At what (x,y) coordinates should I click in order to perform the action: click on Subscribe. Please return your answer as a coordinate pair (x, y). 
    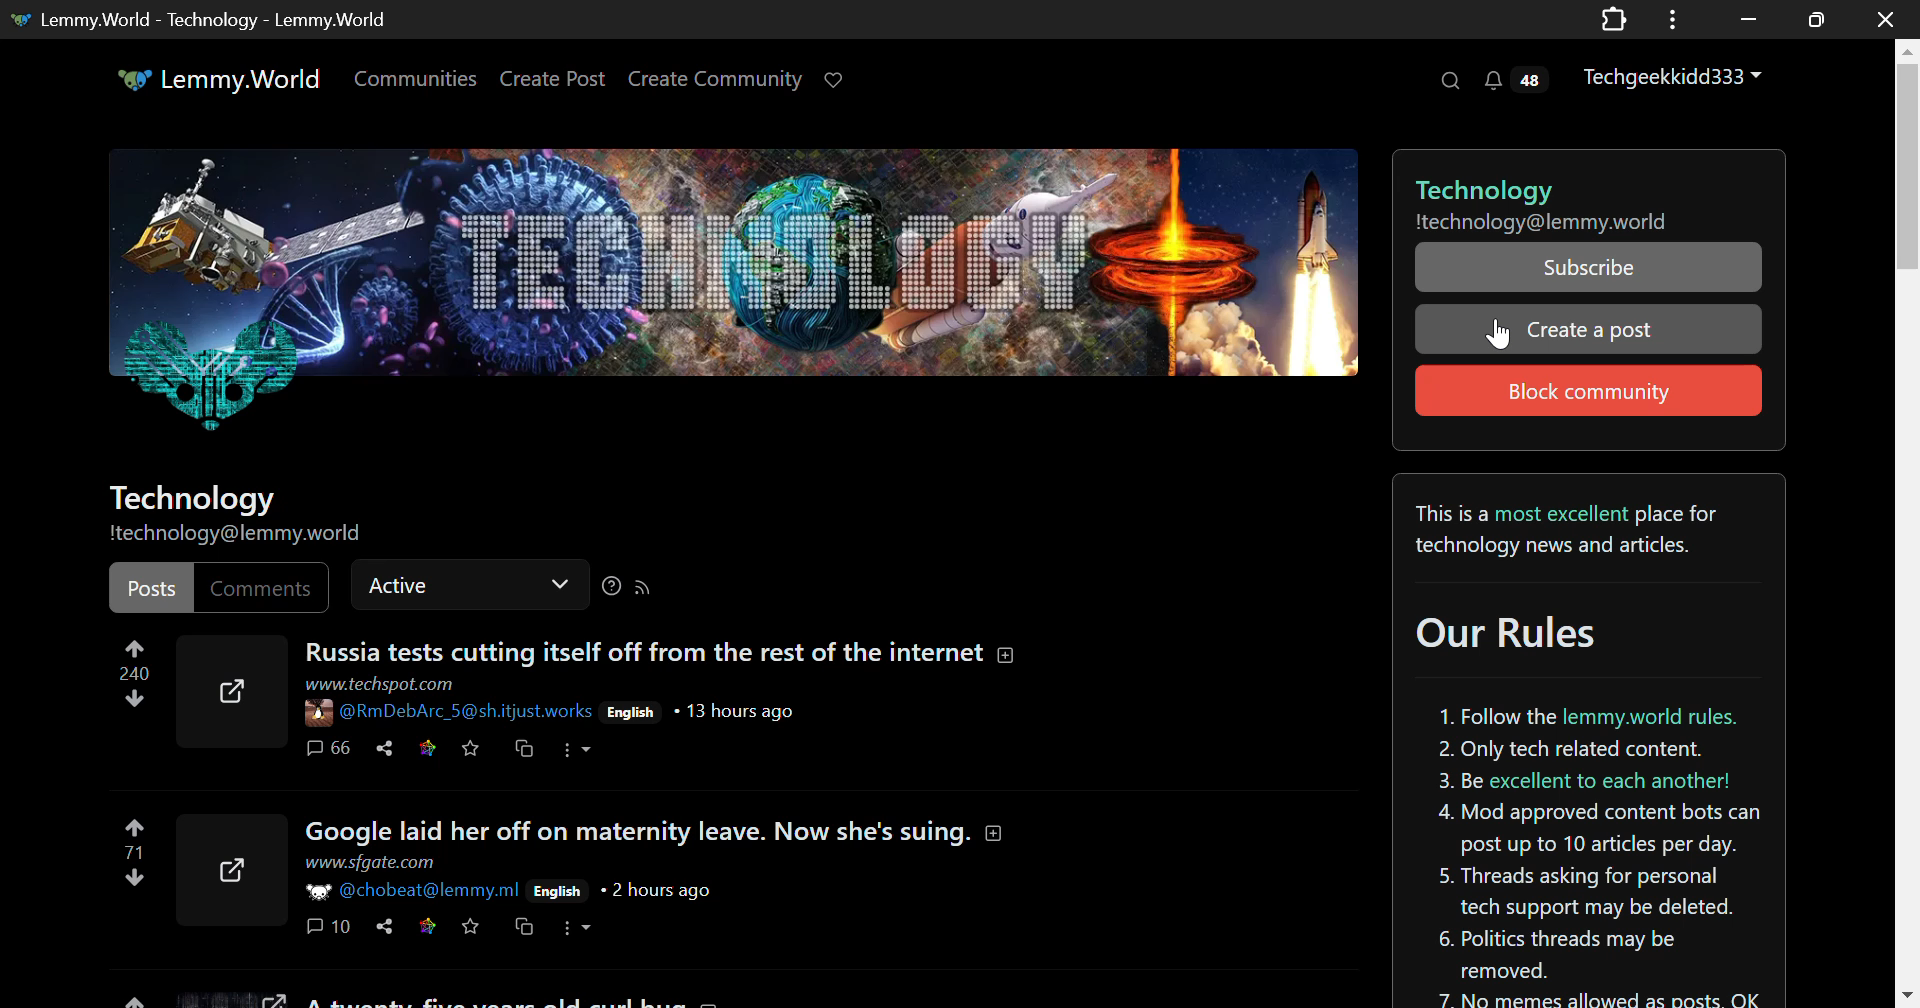
    Looking at the image, I should click on (1588, 266).